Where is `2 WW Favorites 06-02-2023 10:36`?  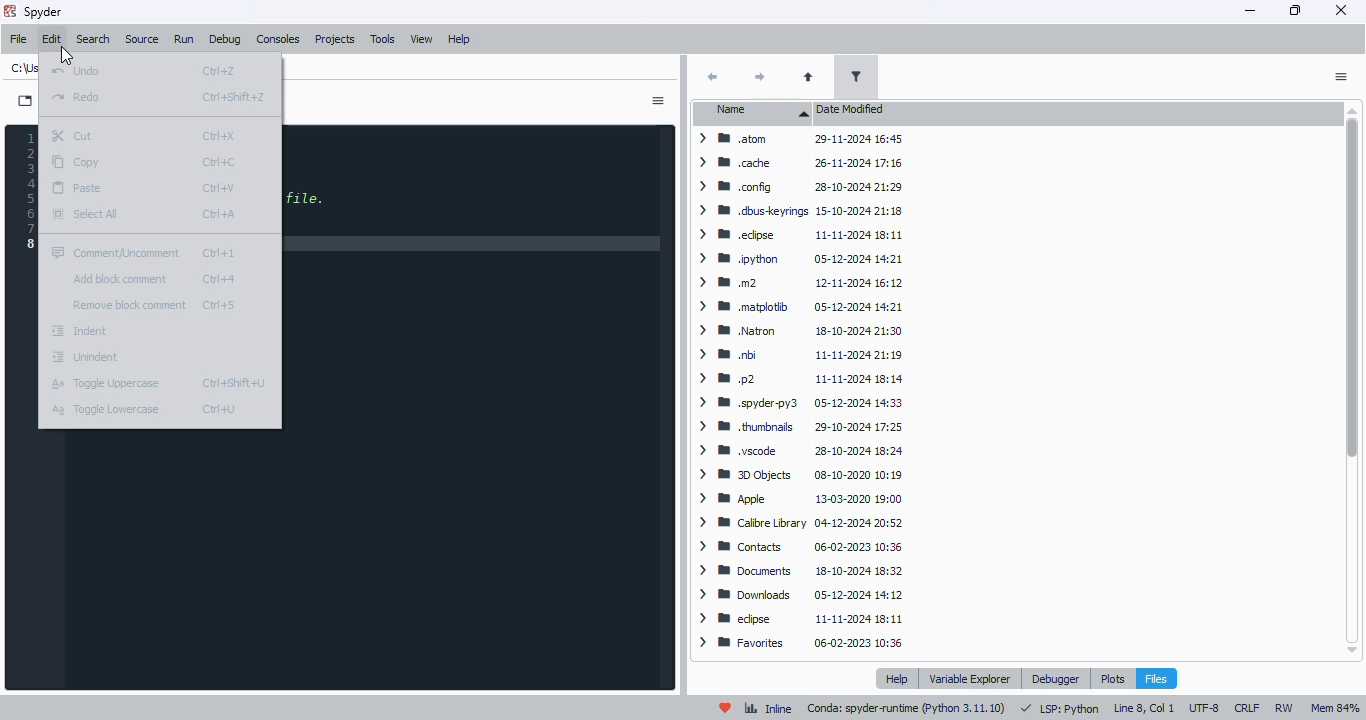 2 WW Favorites 06-02-2023 10:36 is located at coordinates (804, 646).